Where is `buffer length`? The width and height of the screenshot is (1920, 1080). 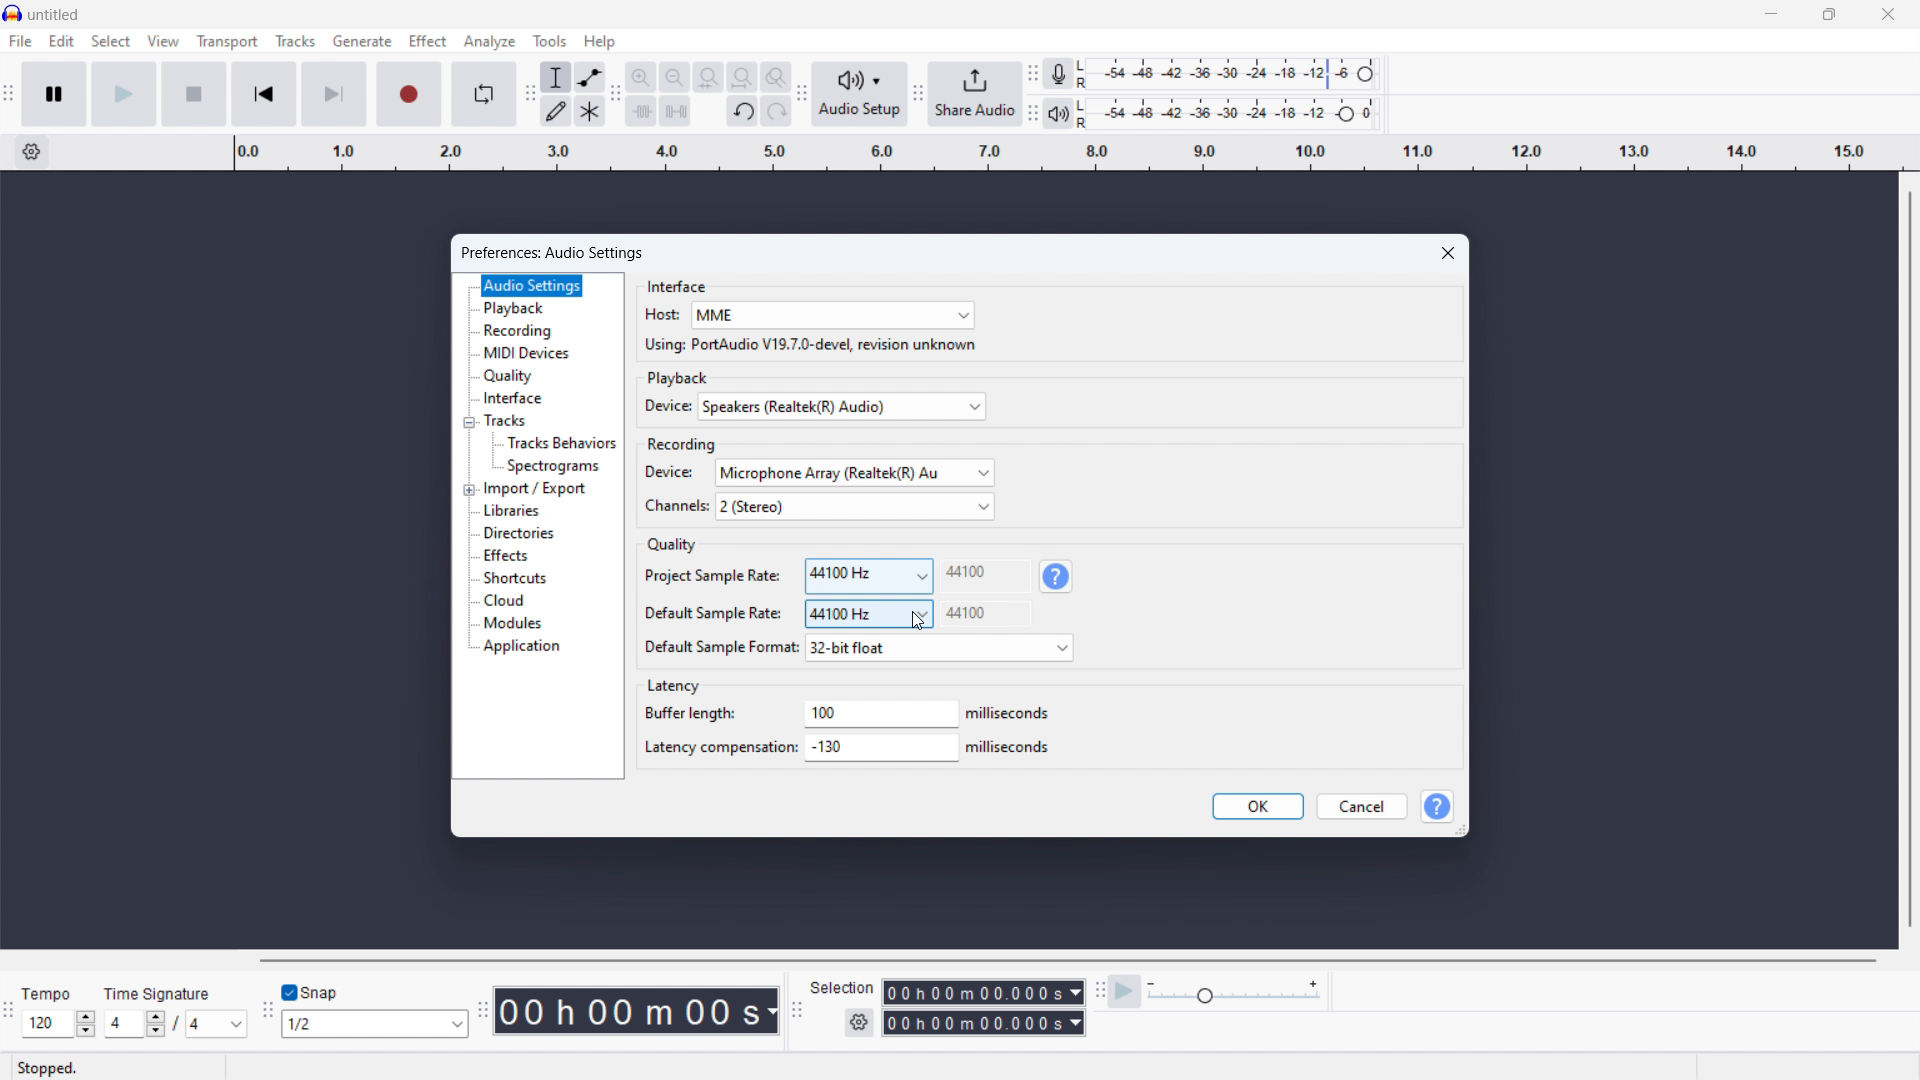 buffer length is located at coordinates (880, 713).